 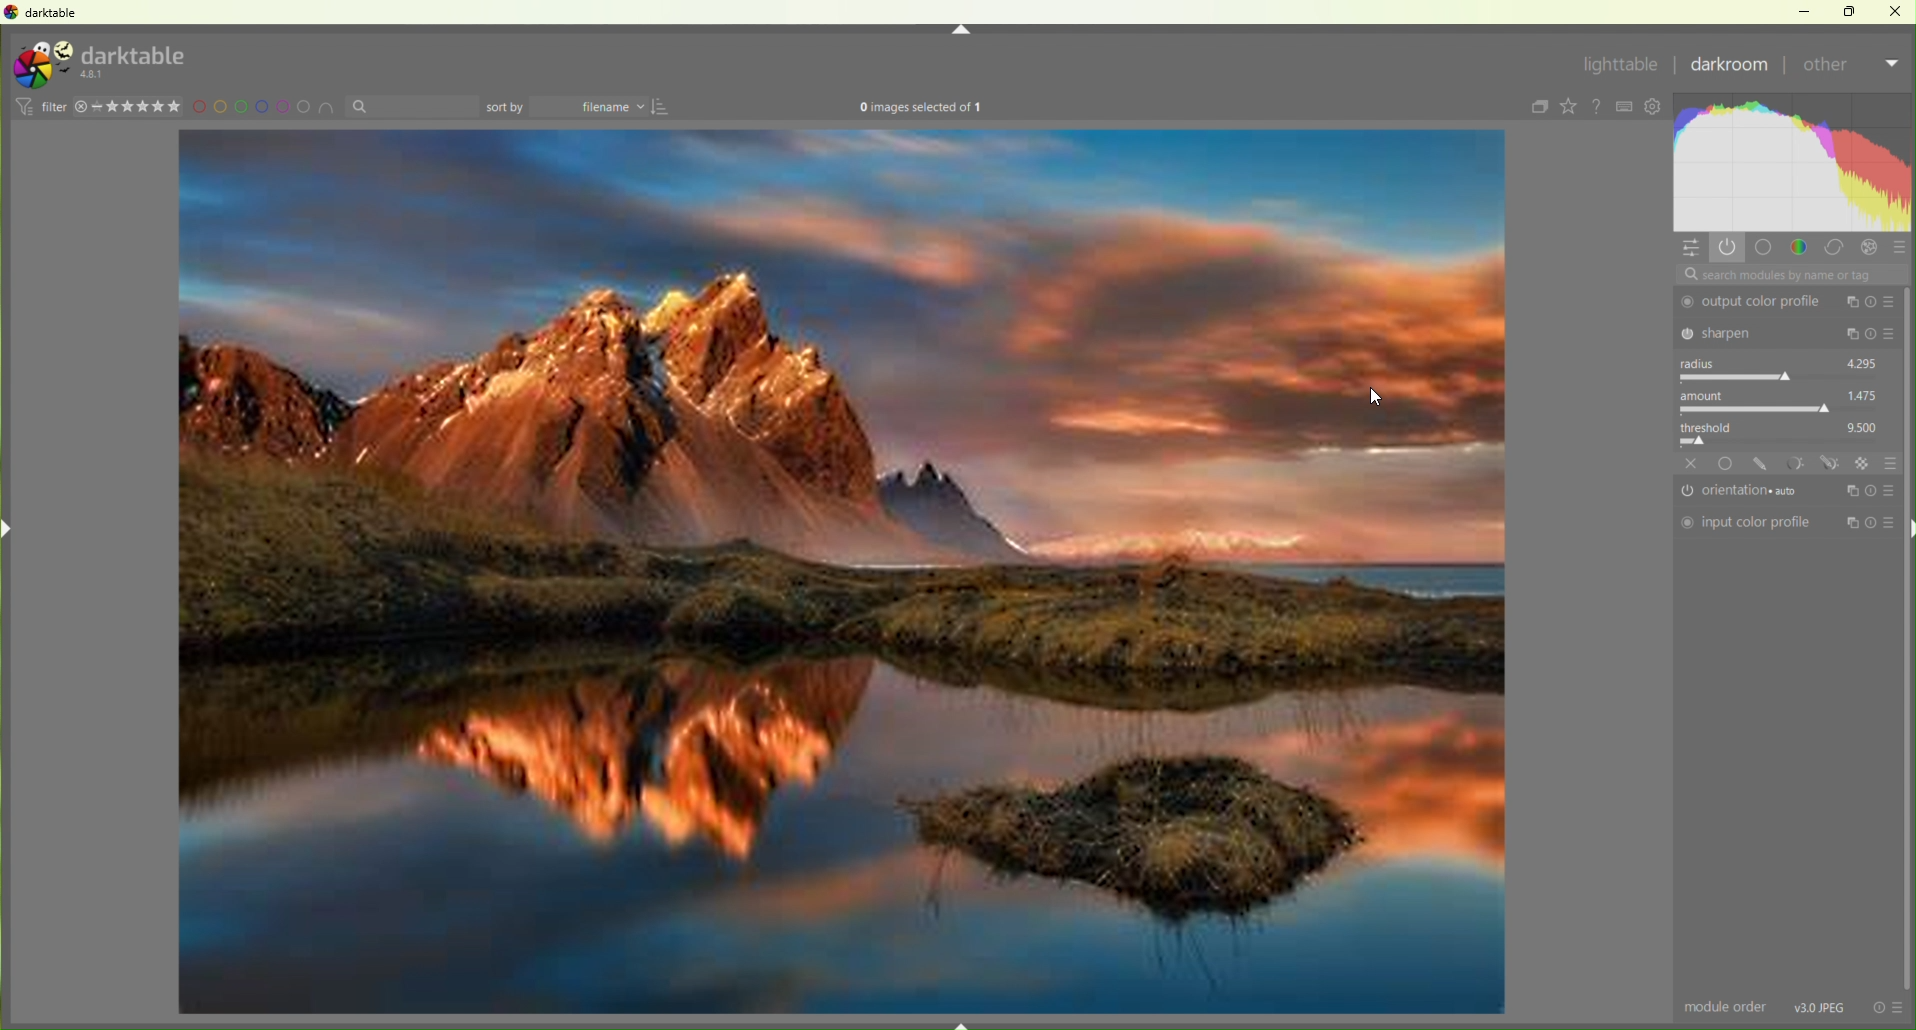 I want to click on shortcuts, so click(x=1626, y=107).